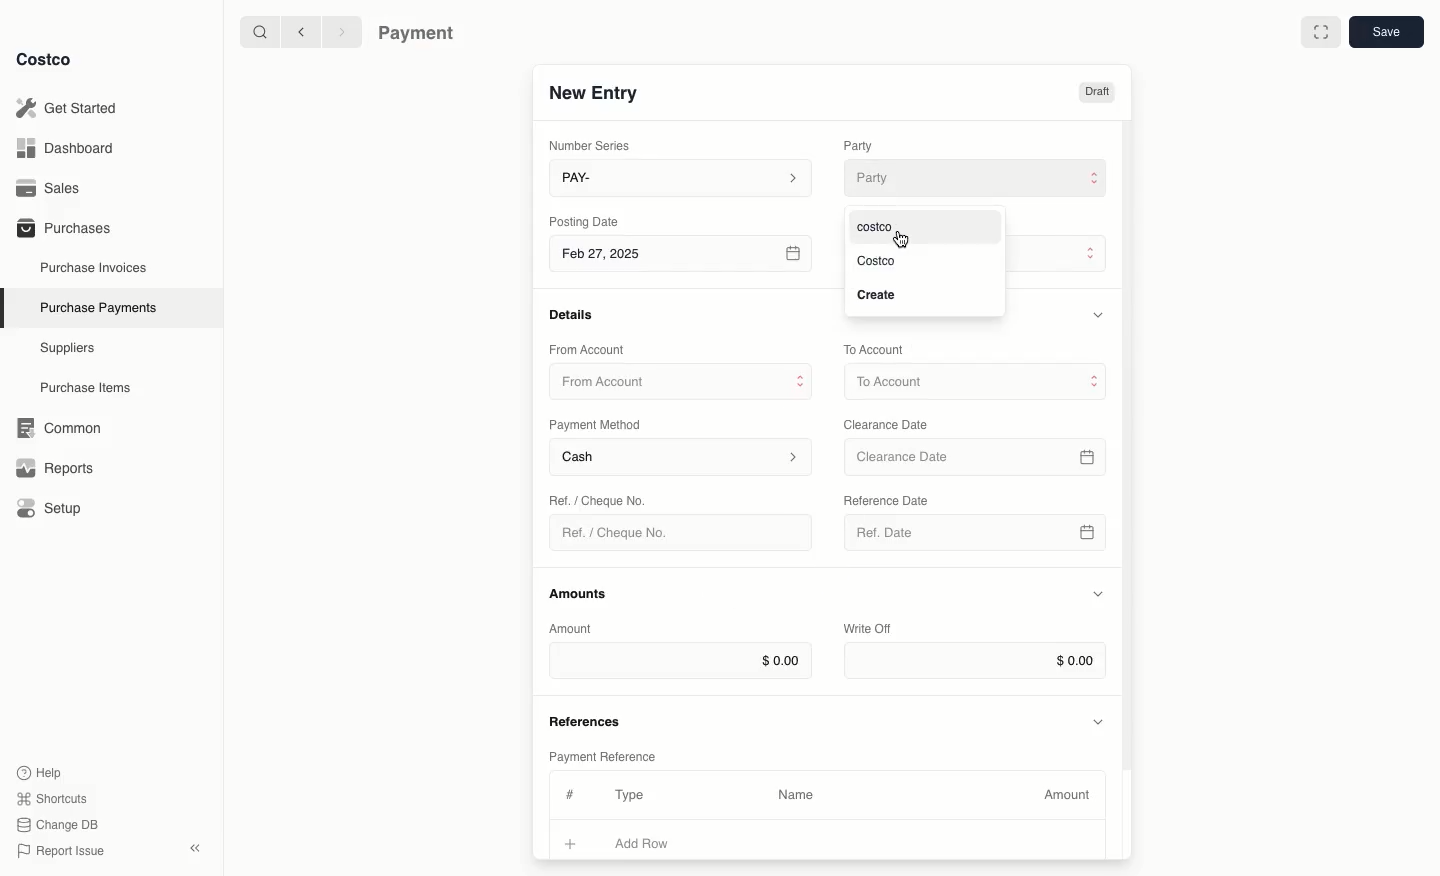 The height and width of the screenshot is (876, 1440). Describe the element at coordinates (1321, 35) in the screenshot. I see `Full width toggle` at that location.